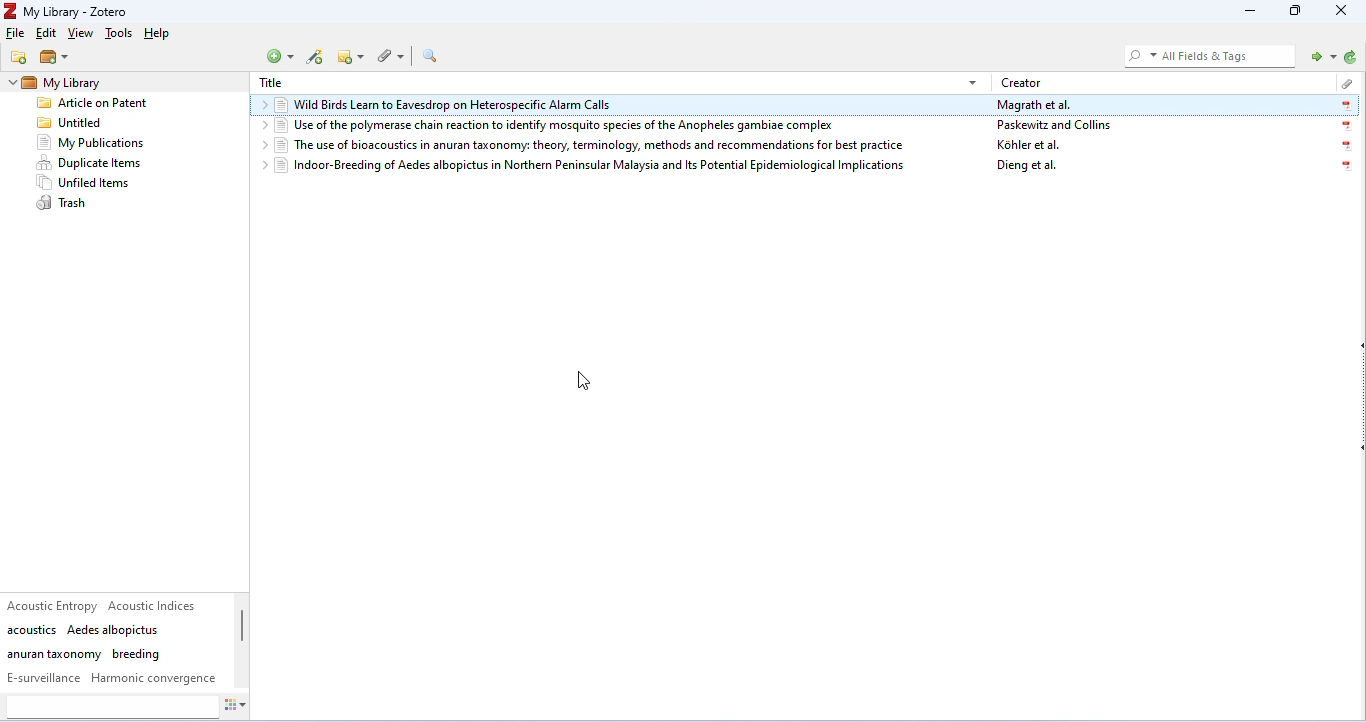 The width and height of the screenshot is (1366, 722). What do you see at coordinates (118, 34) in the screenshot?
I see `tools` at bounding box center [118, 34].